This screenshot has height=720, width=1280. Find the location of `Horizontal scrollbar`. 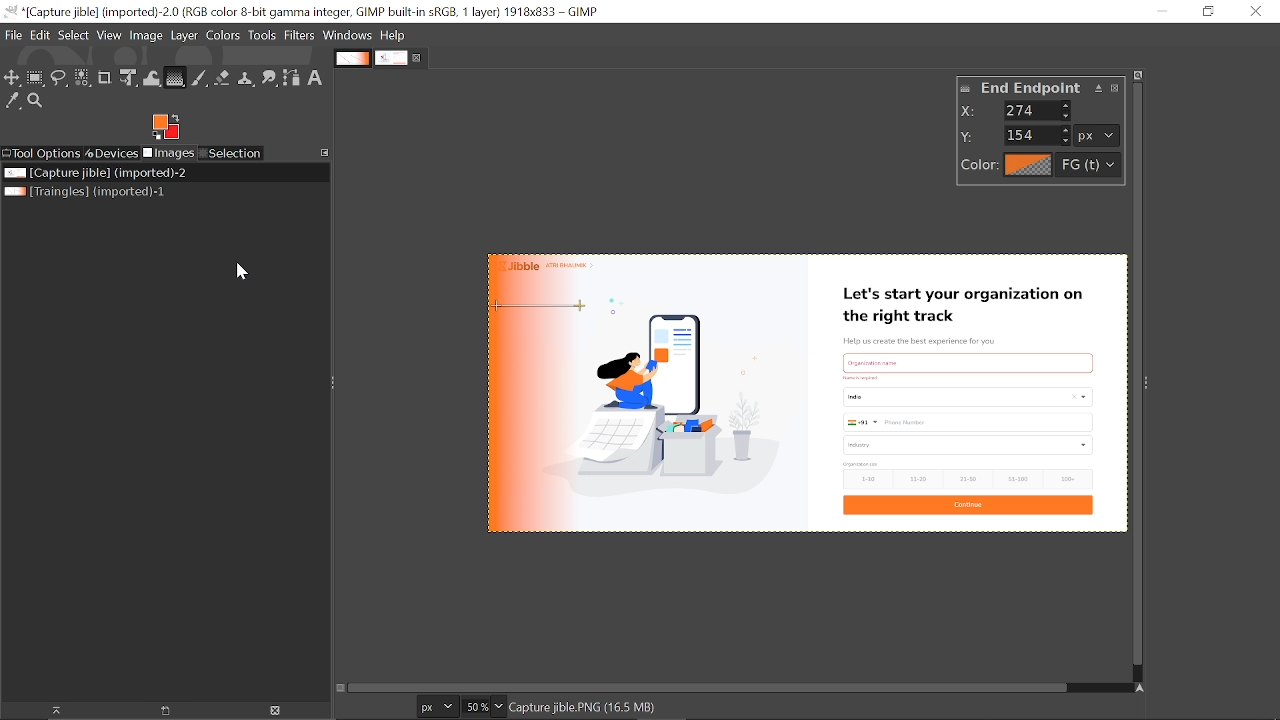

Horizontal scrollbar is located at coordinates (710, 689).